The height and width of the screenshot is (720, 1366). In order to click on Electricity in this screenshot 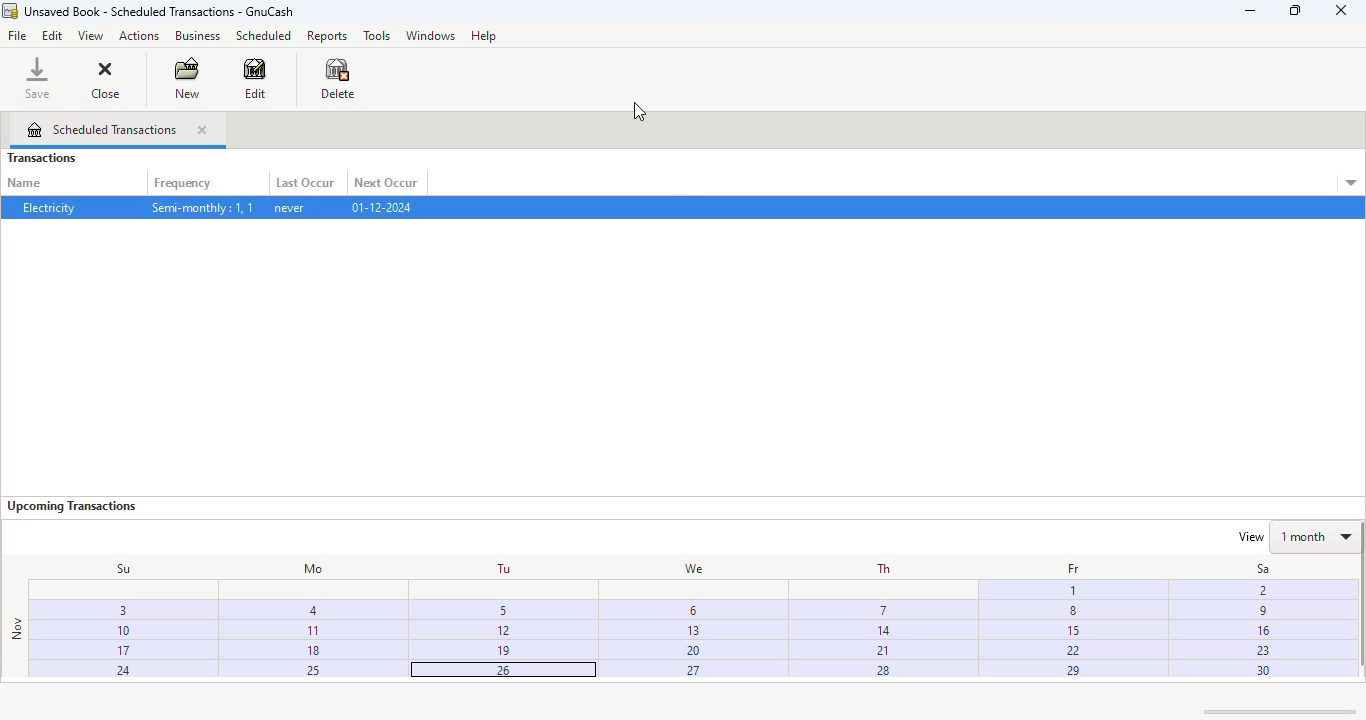, I will do `click(47, 208)`.